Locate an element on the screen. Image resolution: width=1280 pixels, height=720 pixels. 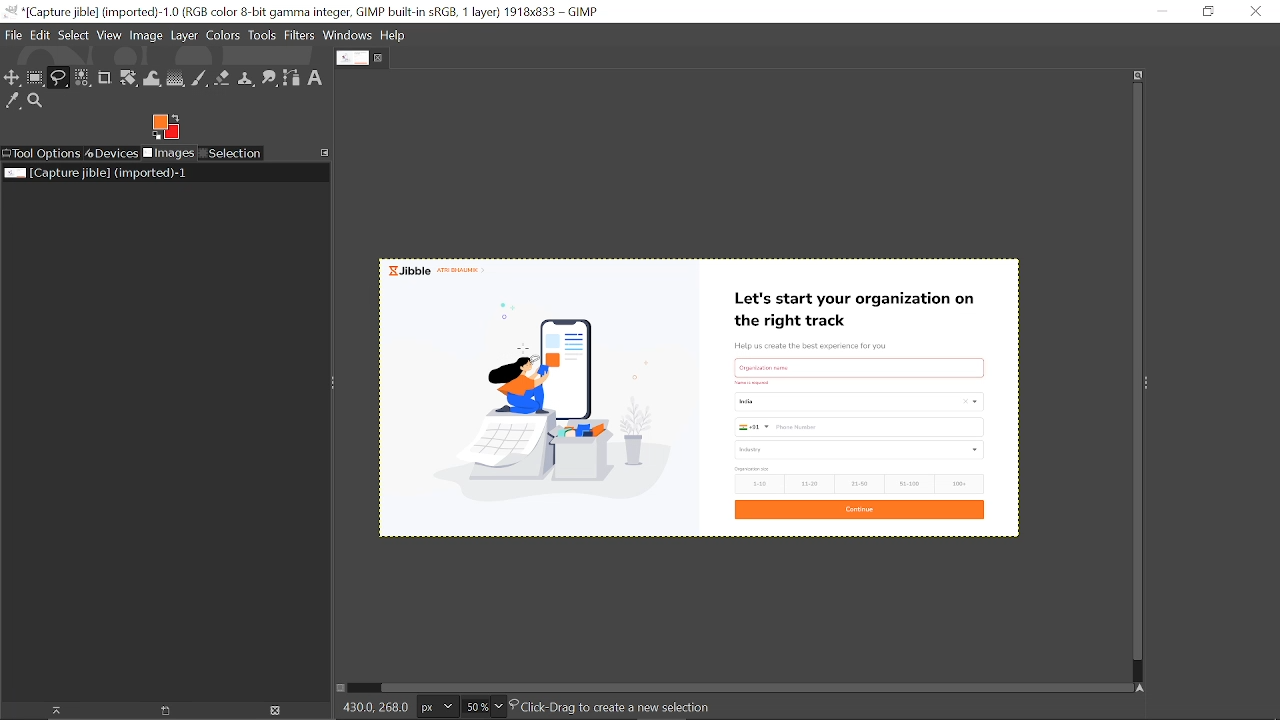
Cursor here is located at coordinates (523, 349).